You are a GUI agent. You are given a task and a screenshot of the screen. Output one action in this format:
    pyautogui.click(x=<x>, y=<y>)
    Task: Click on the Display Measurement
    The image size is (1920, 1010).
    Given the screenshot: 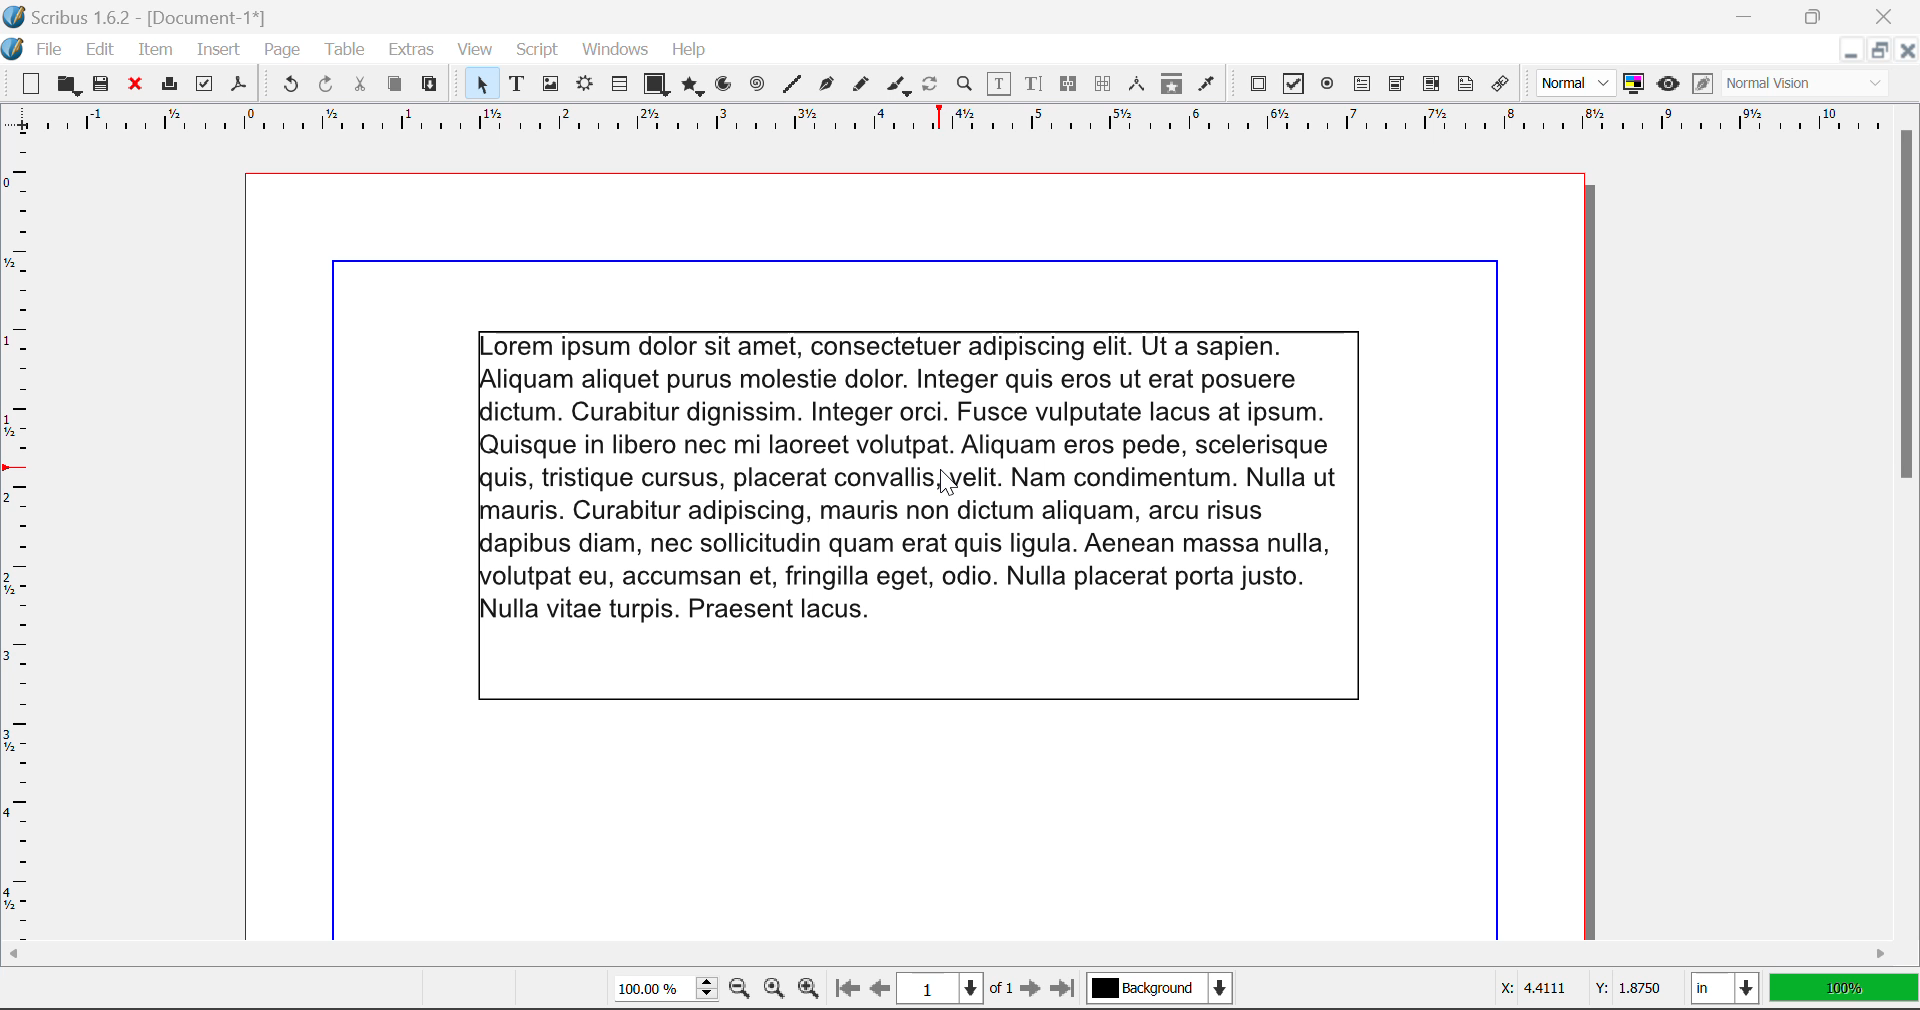 What is the action you would take?
    pyautogui.click(x=1844, y=991)
    